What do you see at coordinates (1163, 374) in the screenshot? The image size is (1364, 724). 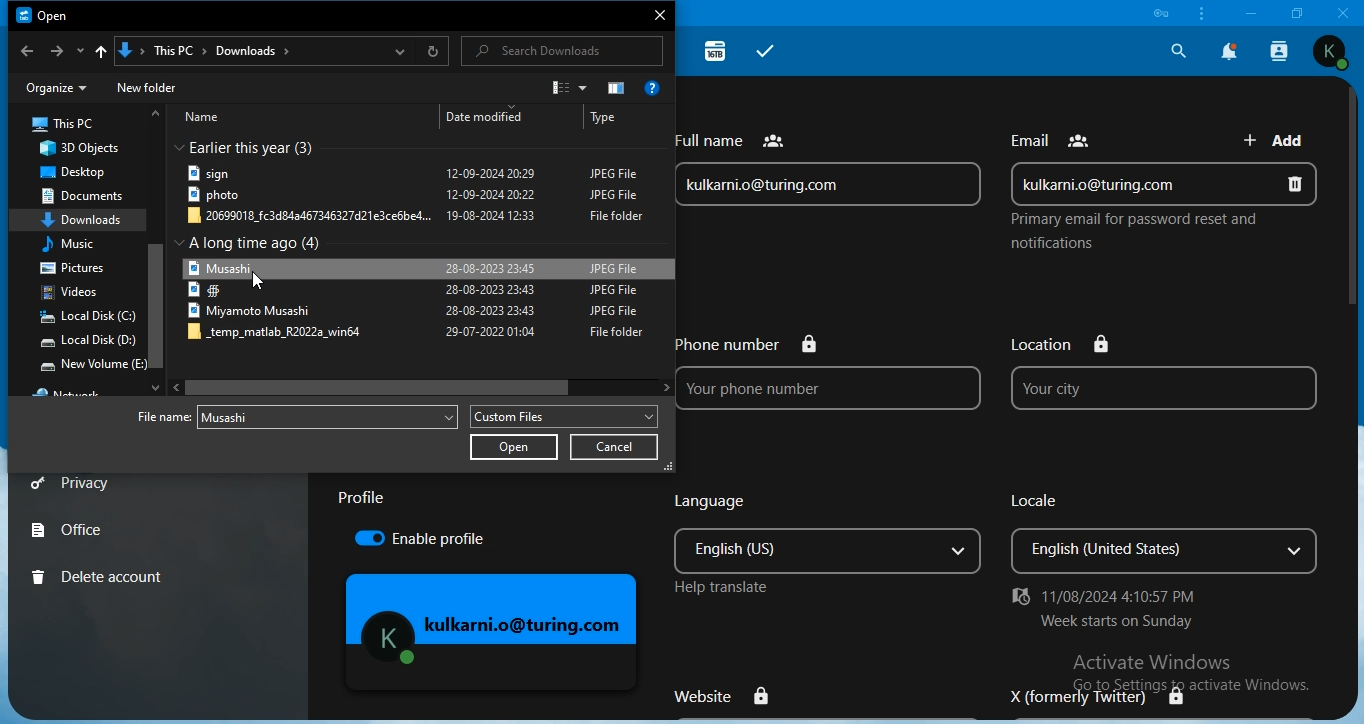 I see `location` at bounding box center [1163, 374].